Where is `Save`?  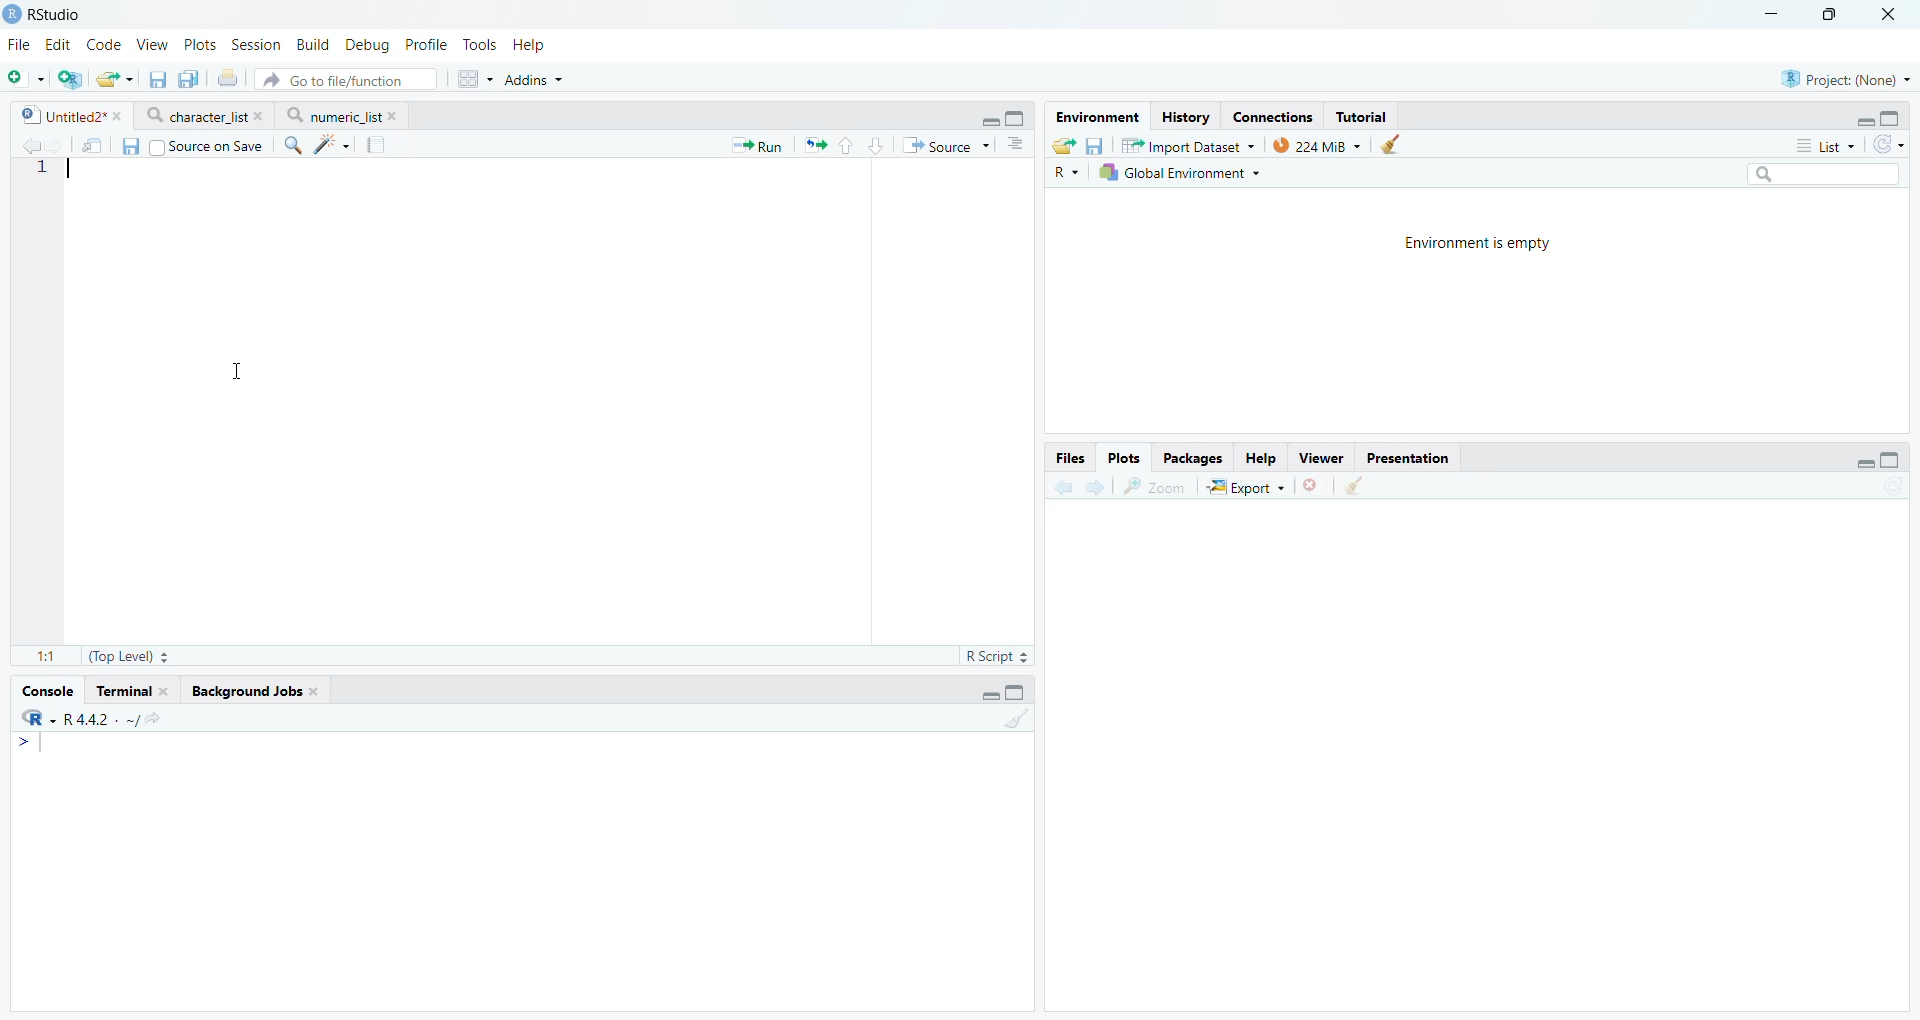
Save is located at coordinates (1096, 144).